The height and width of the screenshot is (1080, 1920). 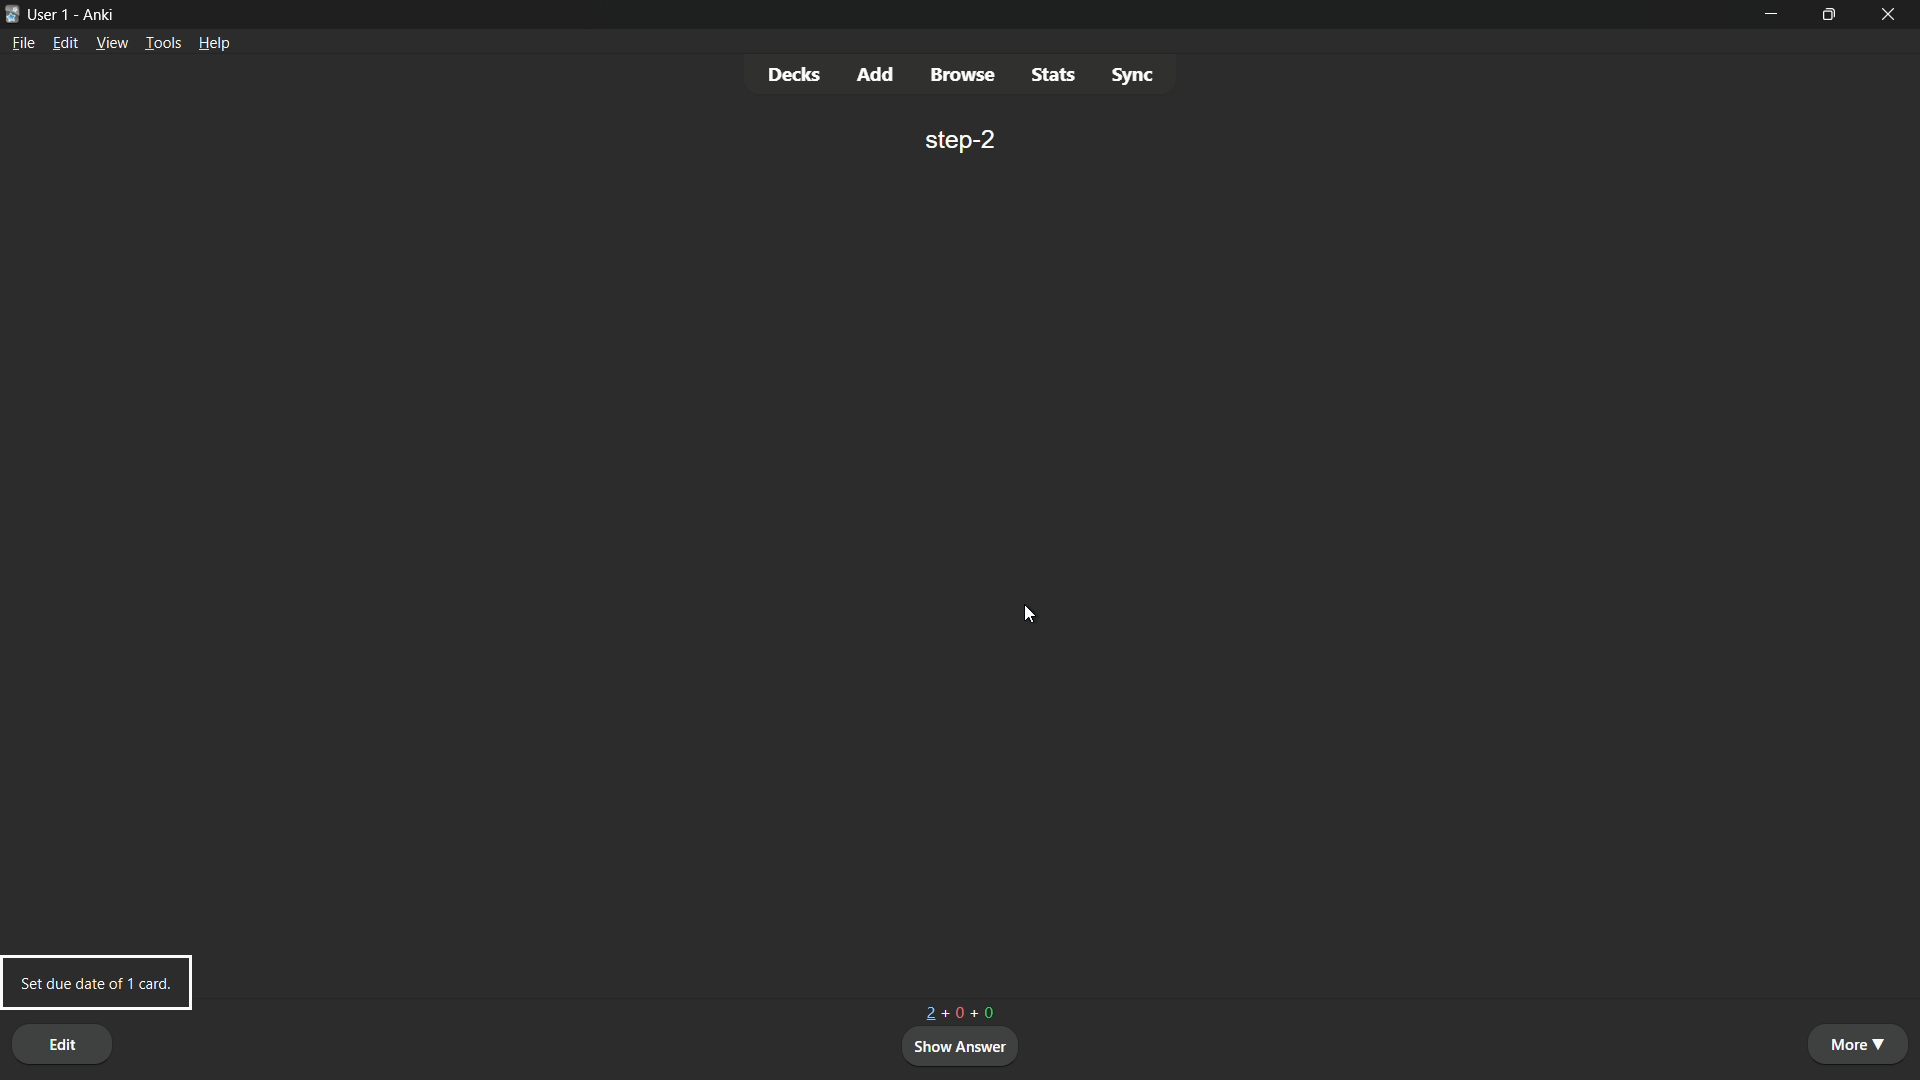 What do you see at coordinates (1052, 74) in the screenshot?
I see `stats` at bounding box center [1052, 74].